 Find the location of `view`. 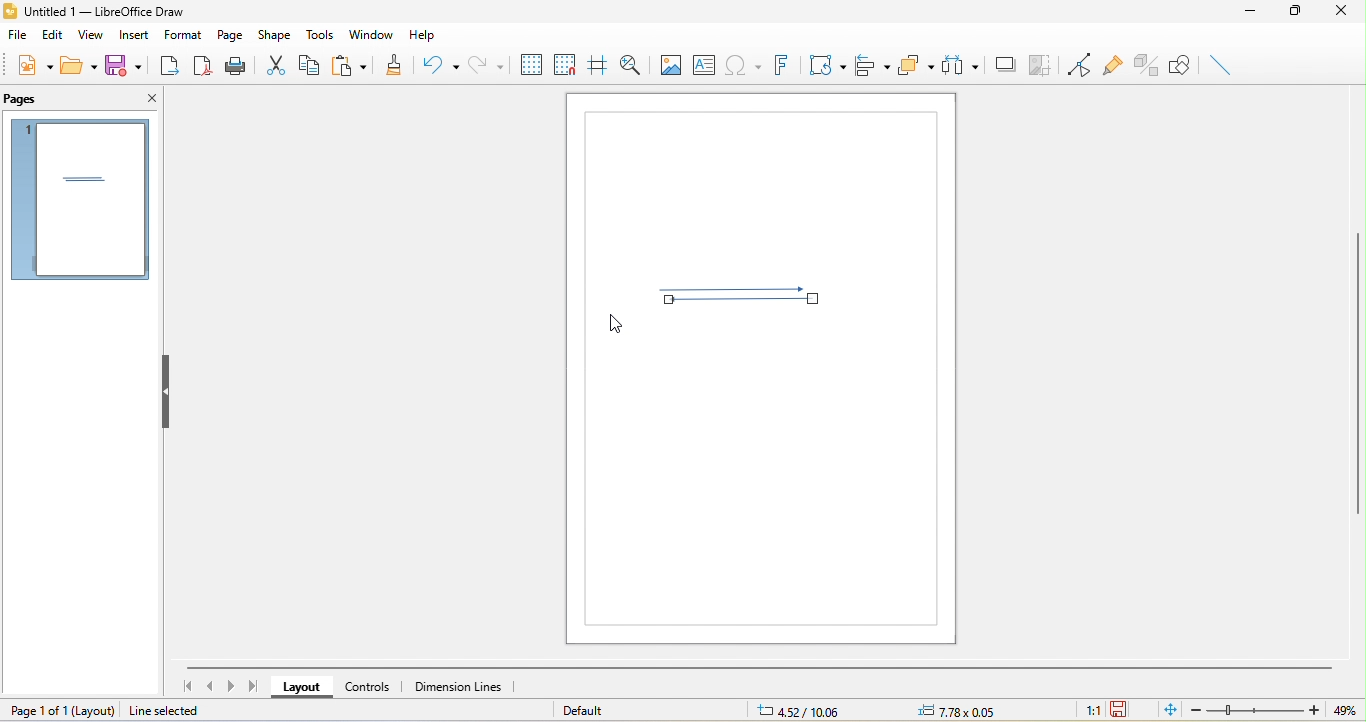

view is located at coordinates (88, 36).